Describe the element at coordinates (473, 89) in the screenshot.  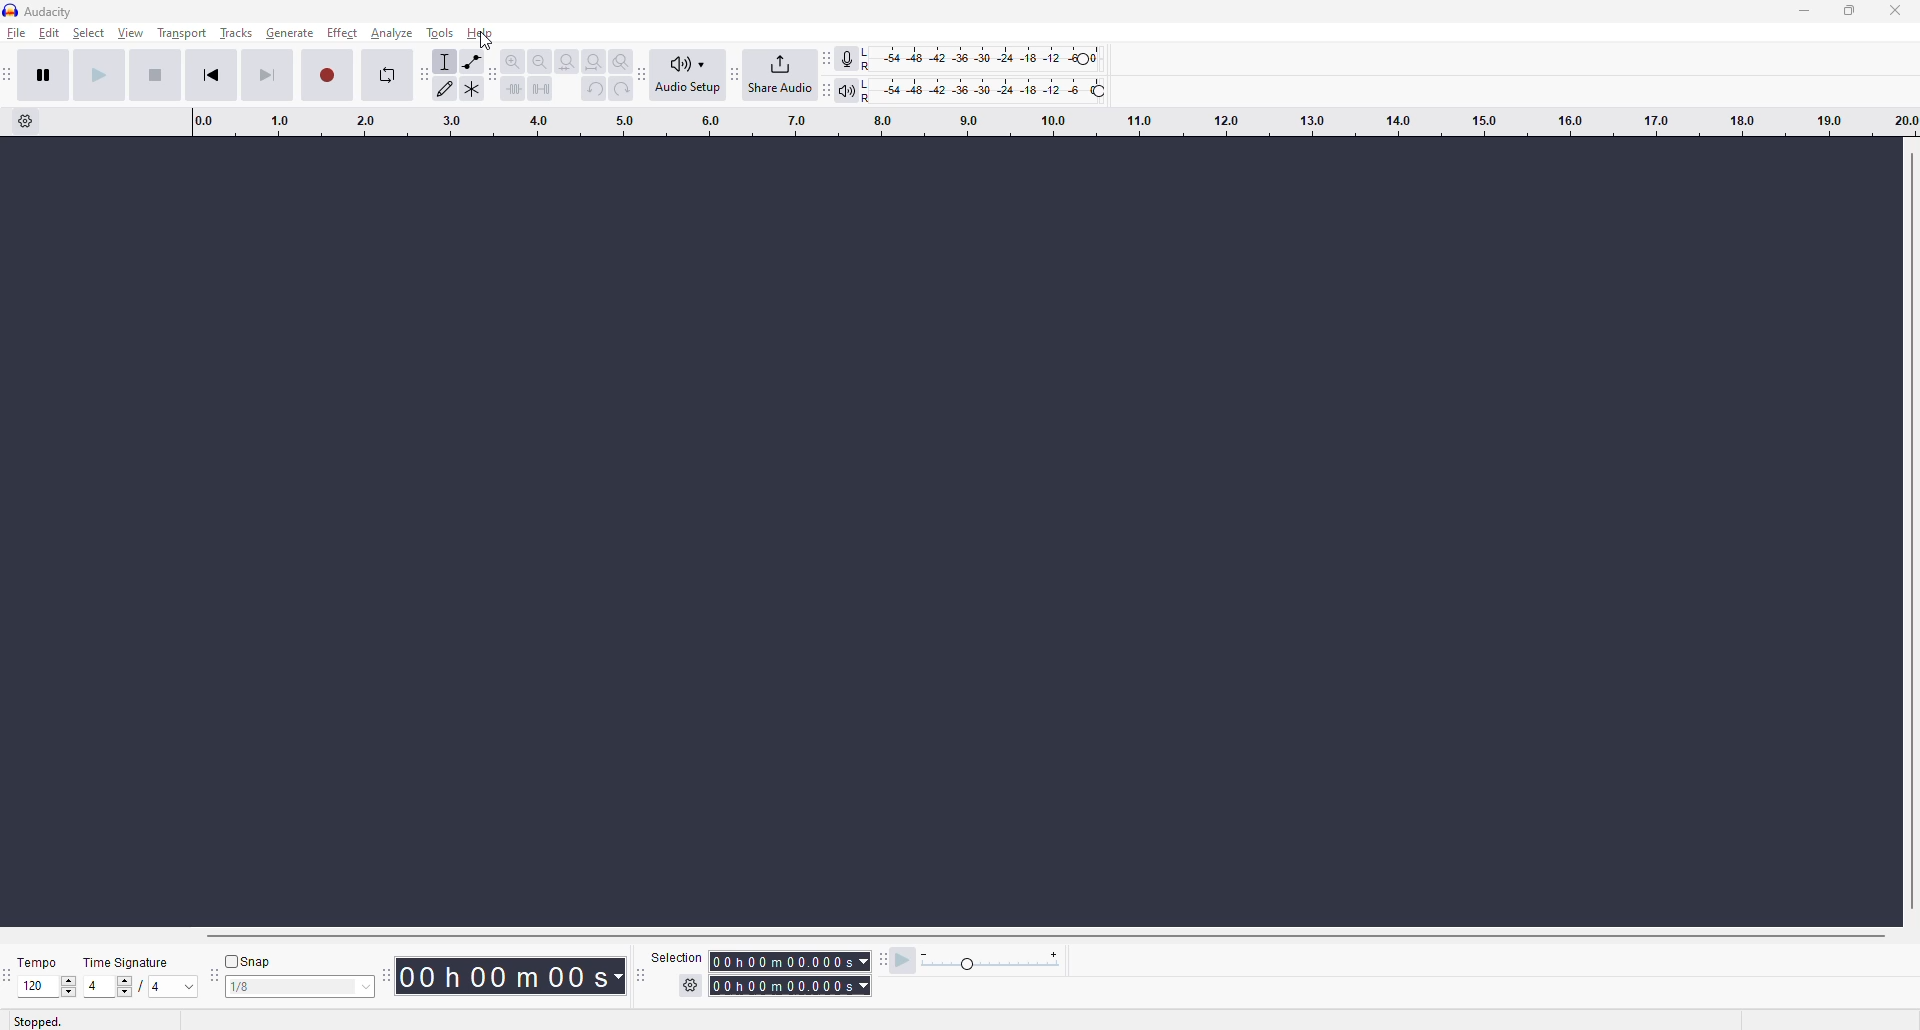
I see `multi tool` at that location.